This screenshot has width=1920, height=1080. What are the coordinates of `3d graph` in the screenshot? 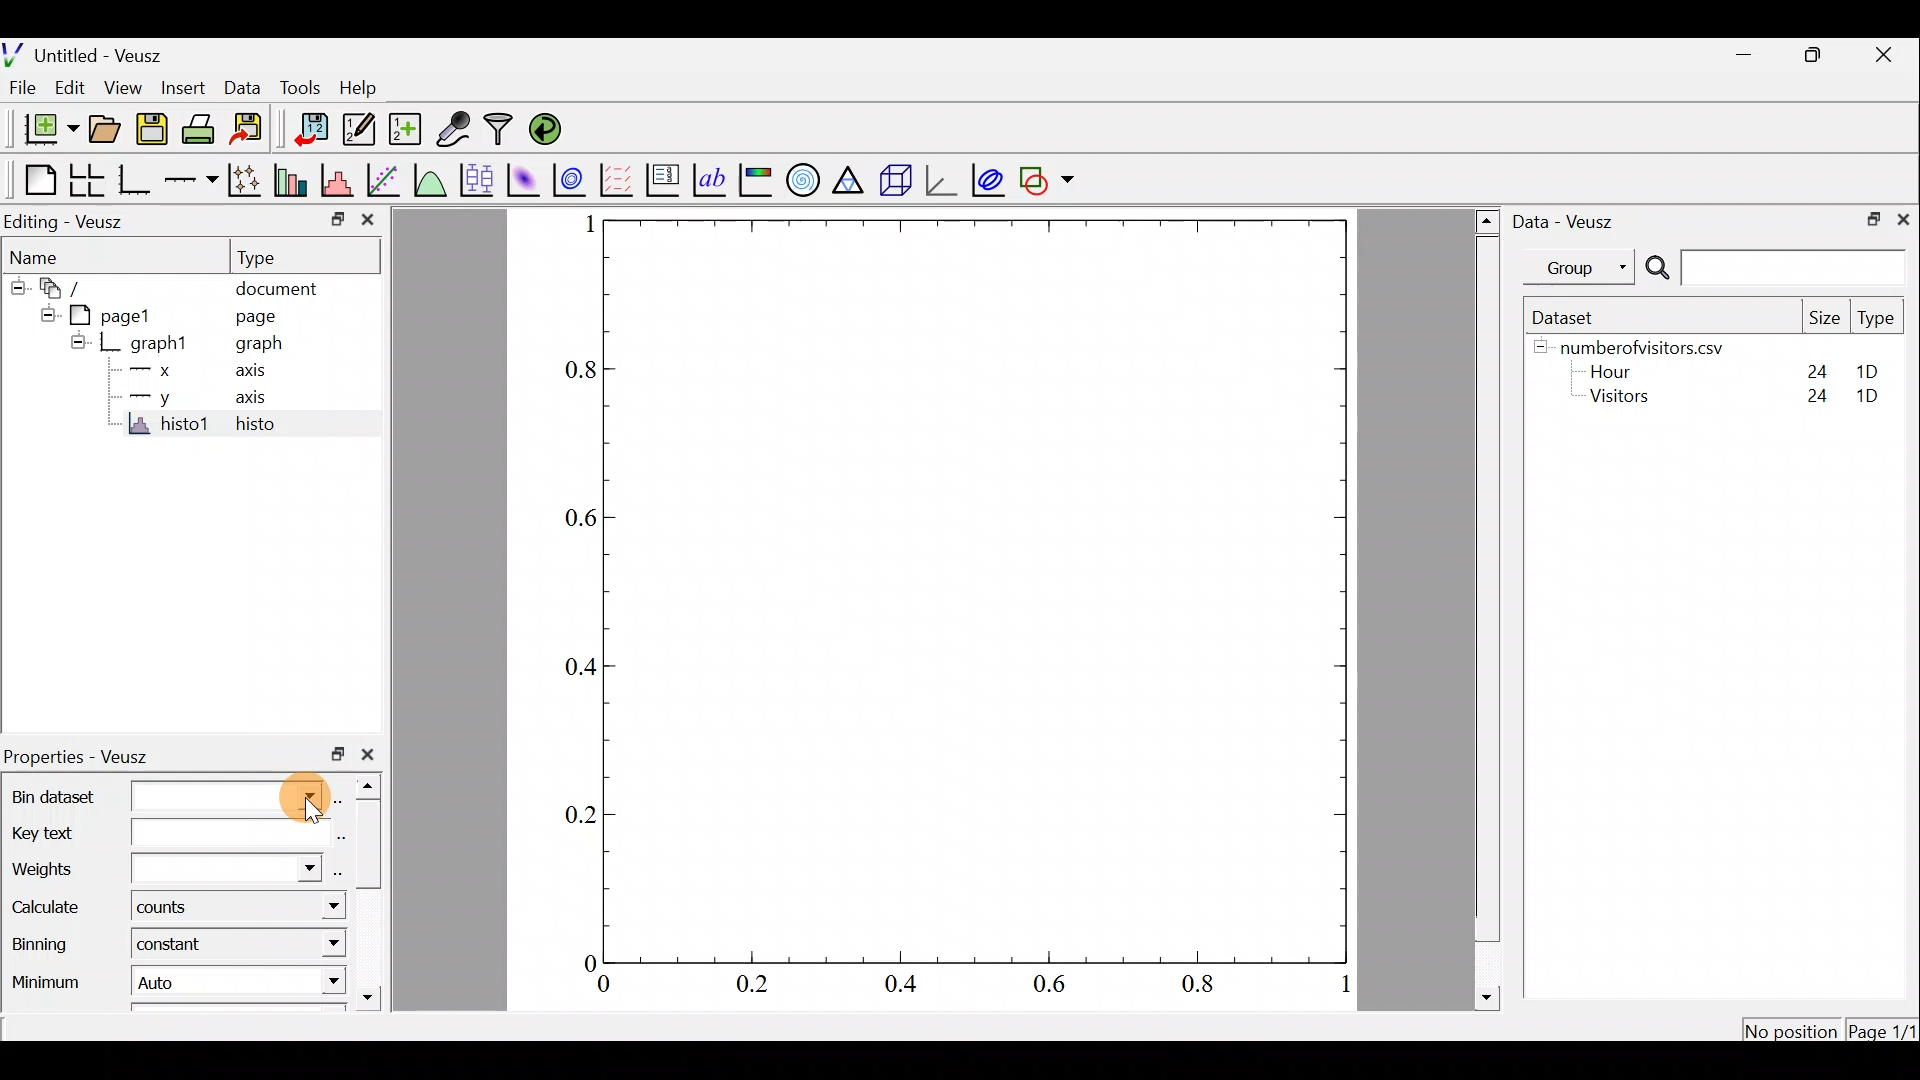 It's located at (945, 179).